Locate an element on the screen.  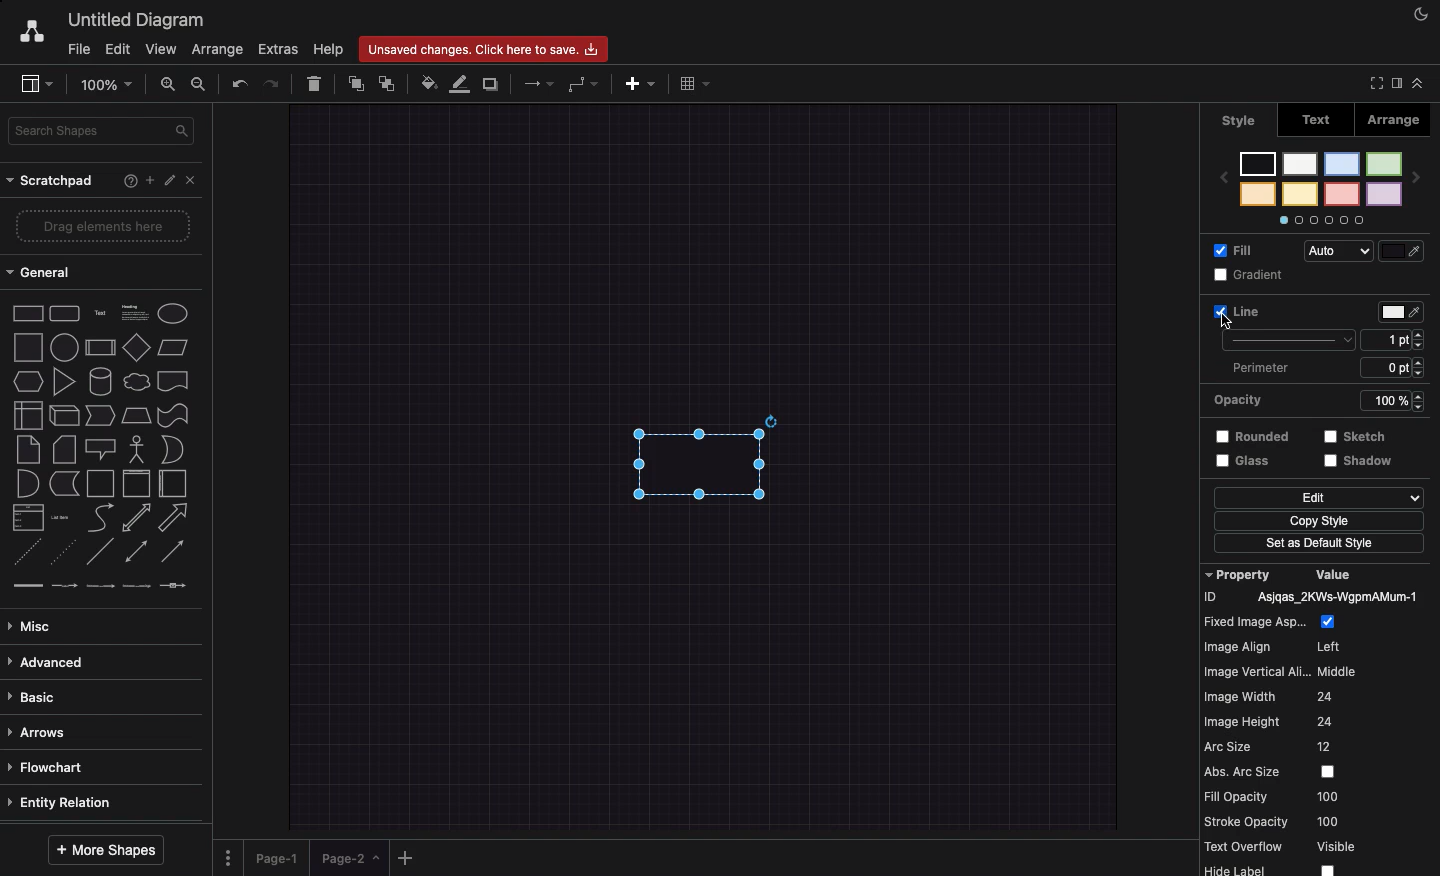
data storage is located at coordinates (63, 483).